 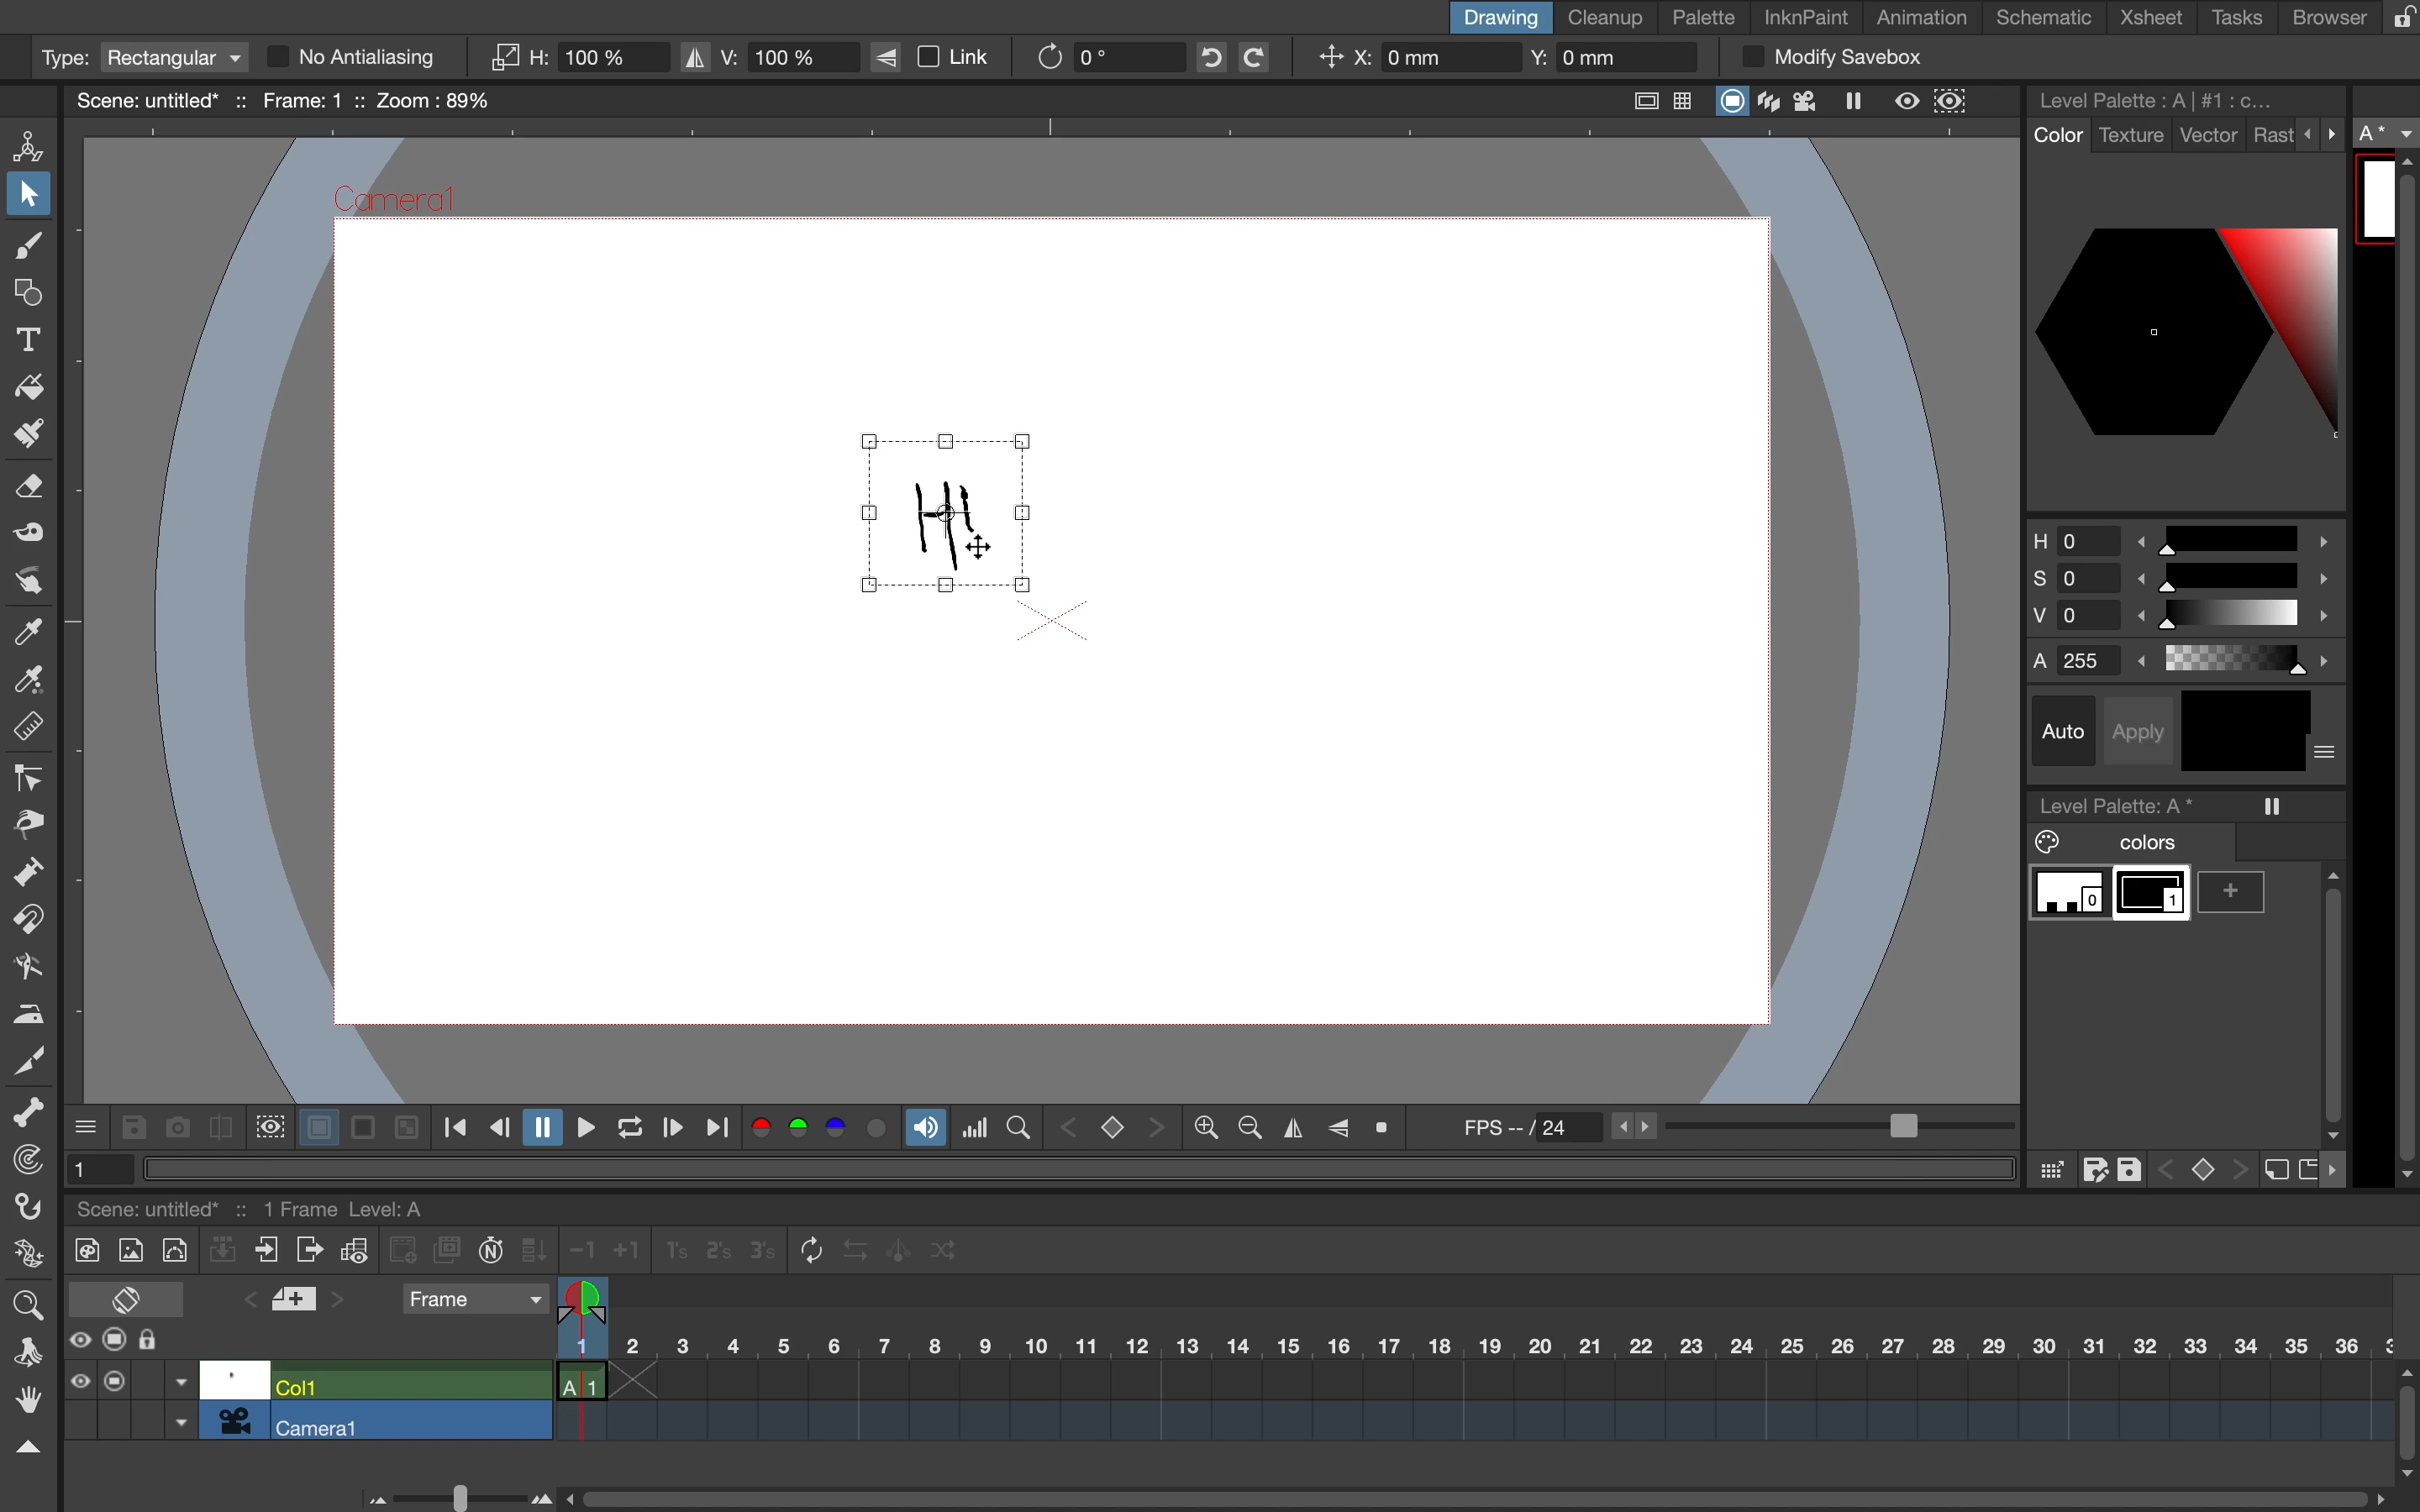 I want to click on toggle x sheet timeline, so click(x=125, y=1298).